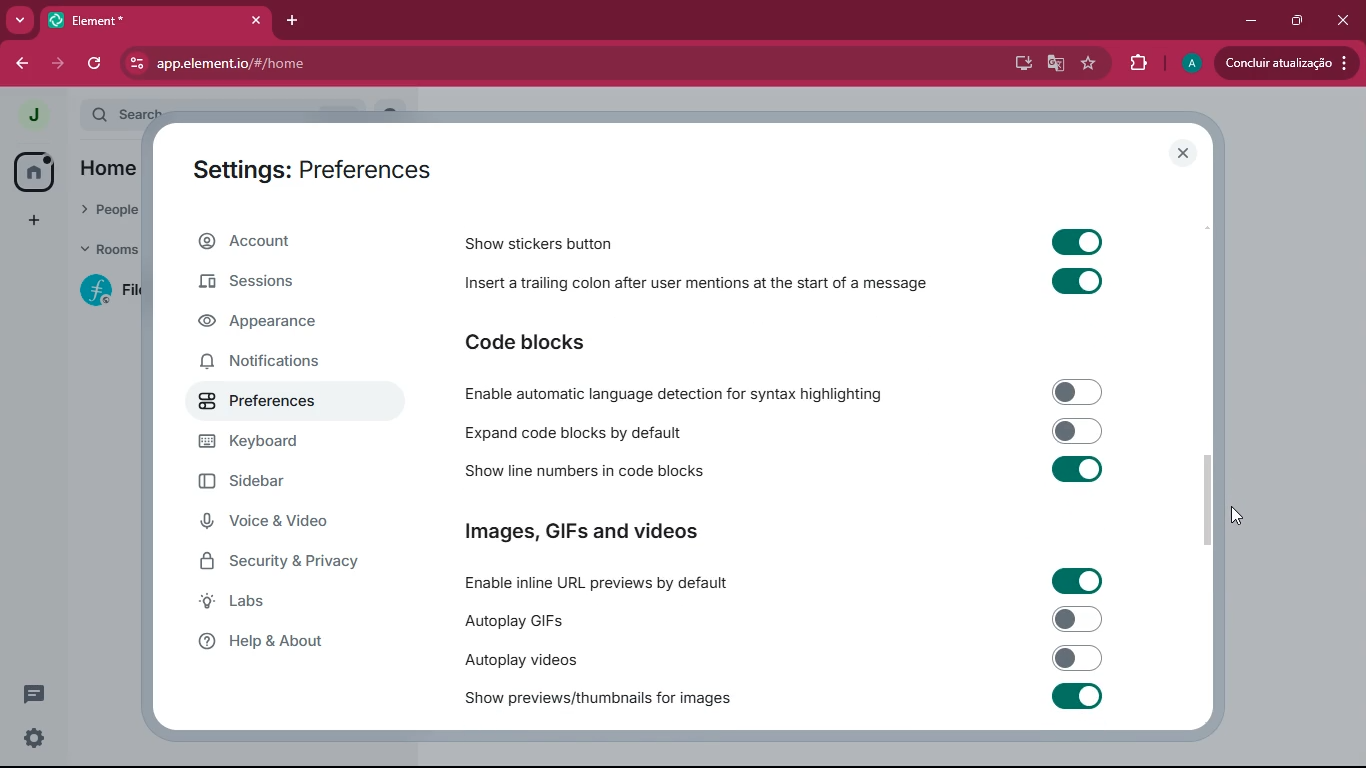  Describe the element at coordinates (145, 21) in the screenshot. I see `tab` at that location.